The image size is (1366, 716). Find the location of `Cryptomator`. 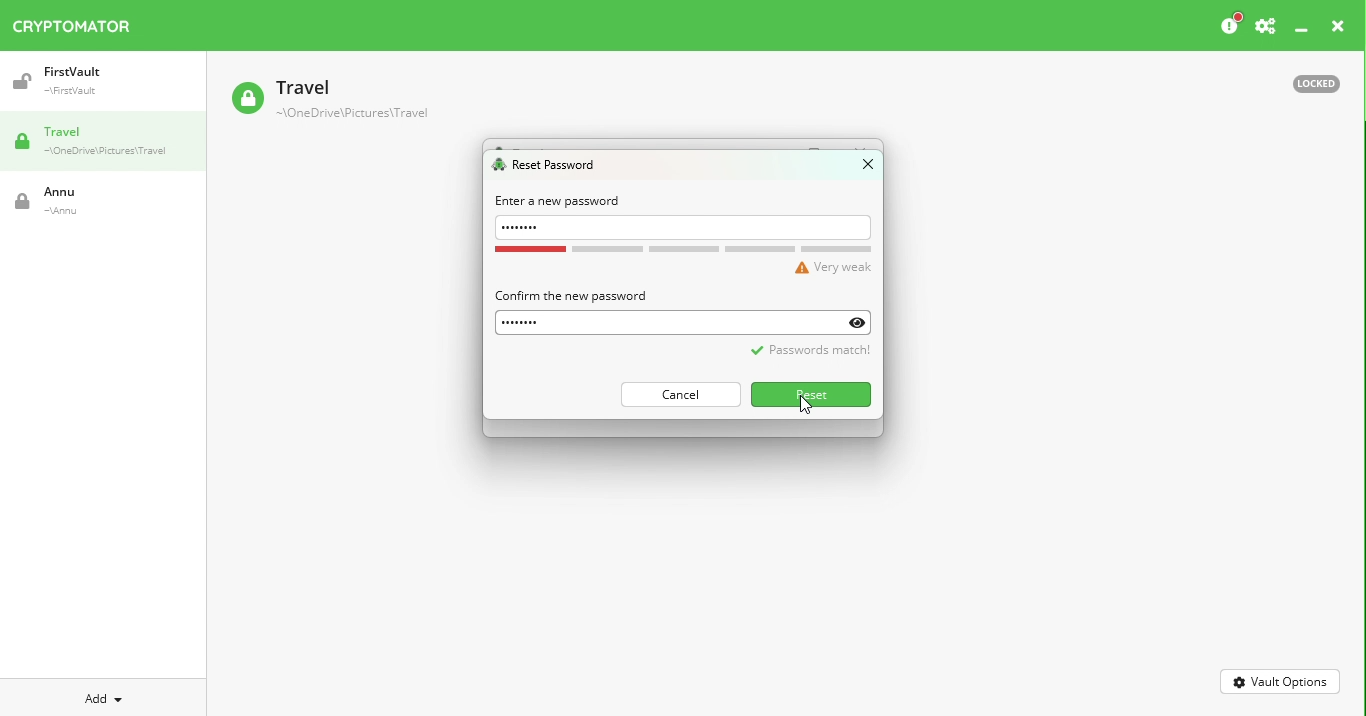

Cryptomator is located at coordinates (72, 22).